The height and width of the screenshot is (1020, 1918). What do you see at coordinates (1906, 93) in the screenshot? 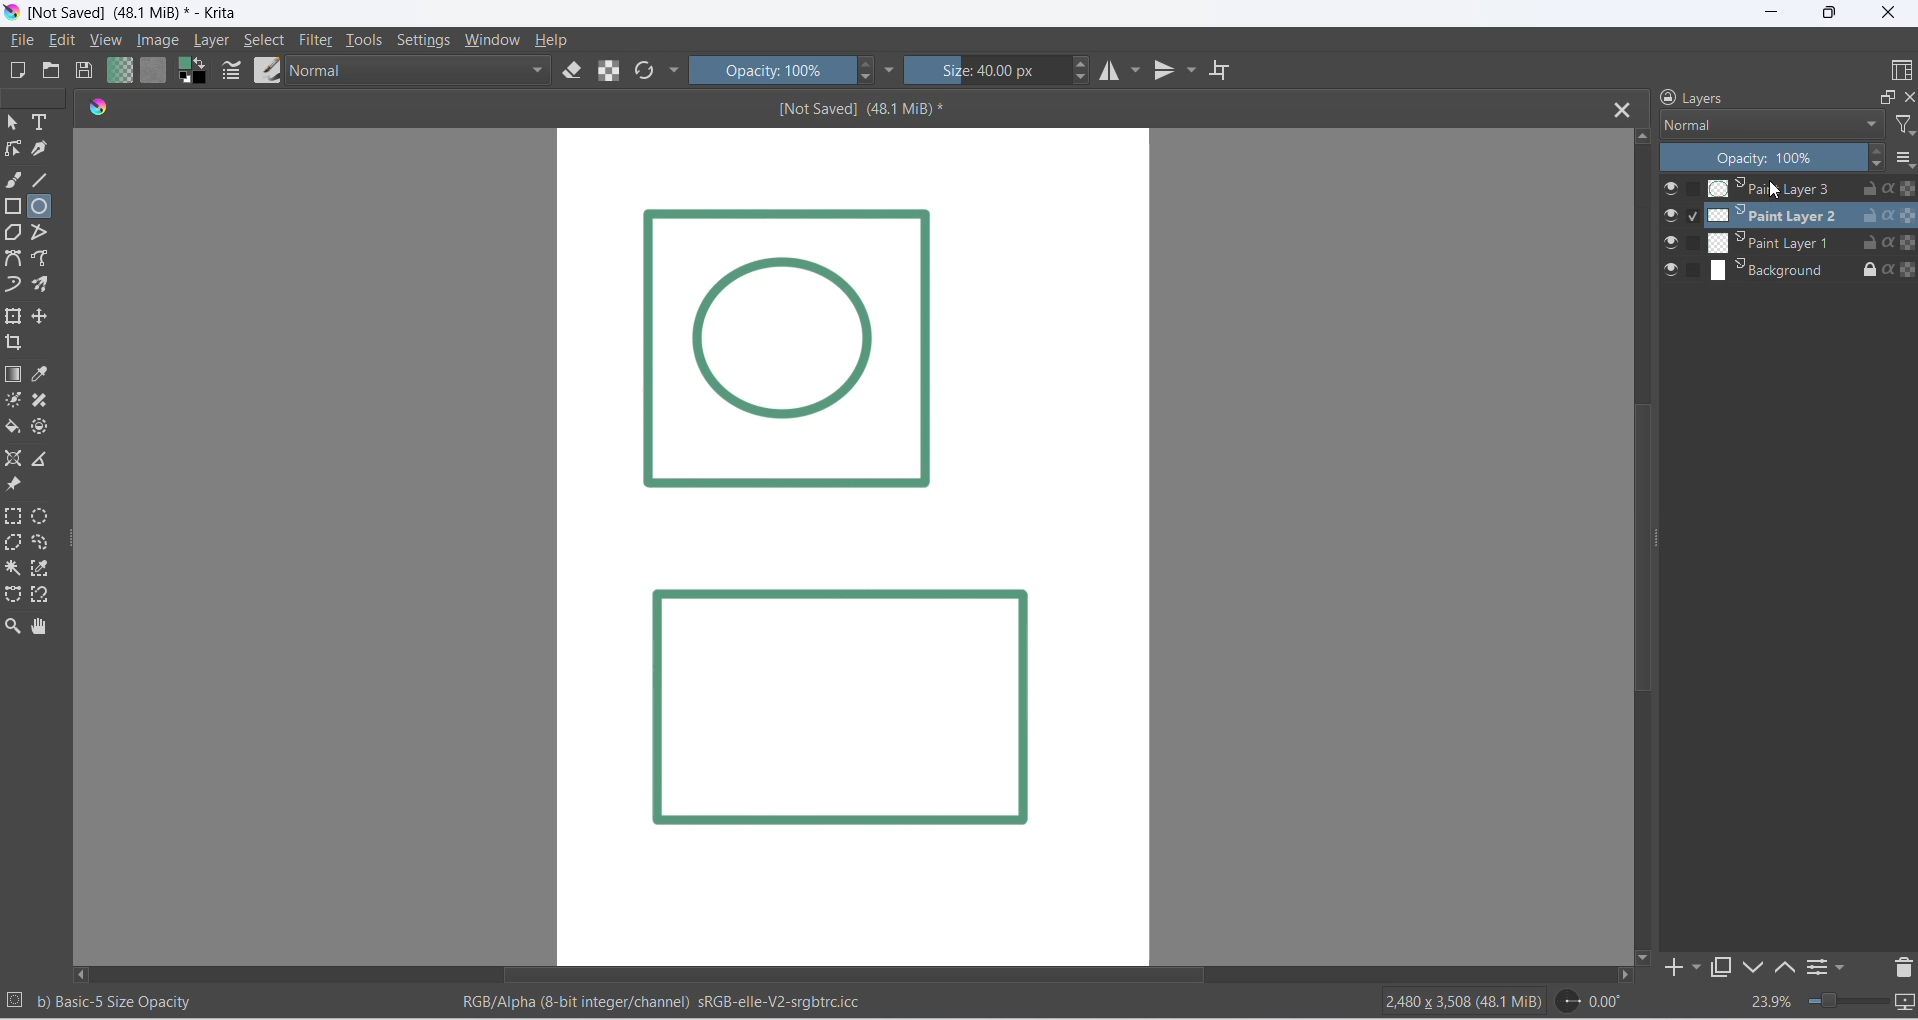
I see `close` at bounding box center [1906, 93].